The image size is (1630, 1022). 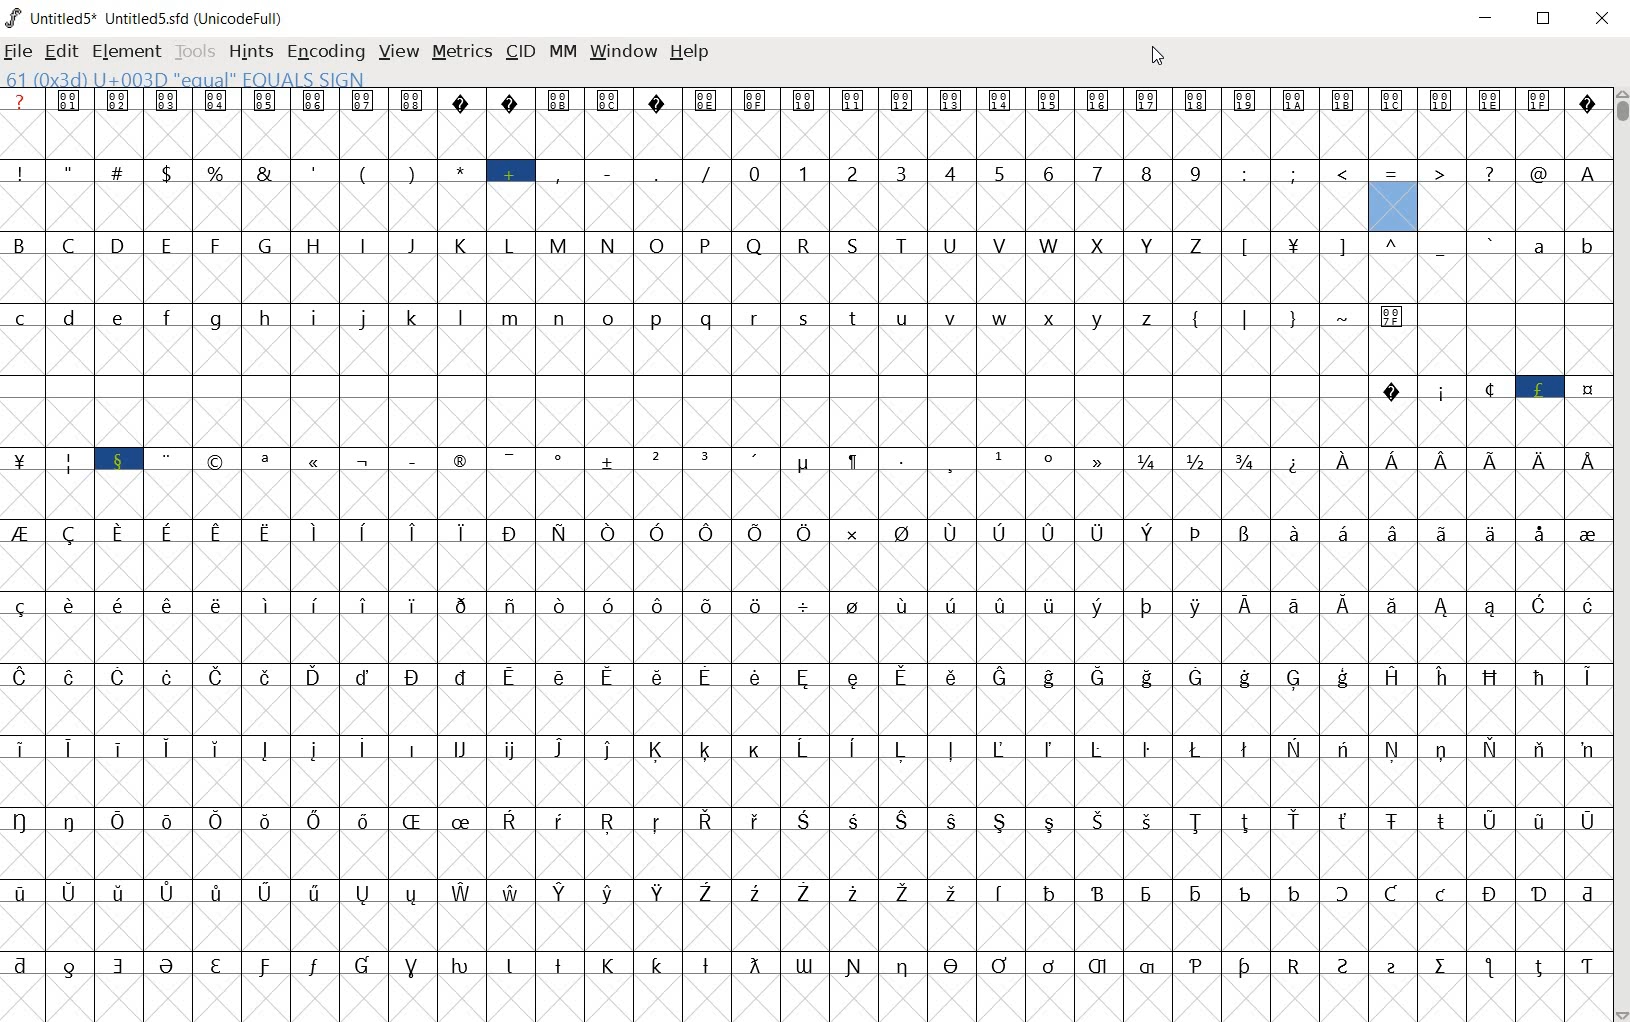 I want to click on restore down, so click(x=1542, y=20).